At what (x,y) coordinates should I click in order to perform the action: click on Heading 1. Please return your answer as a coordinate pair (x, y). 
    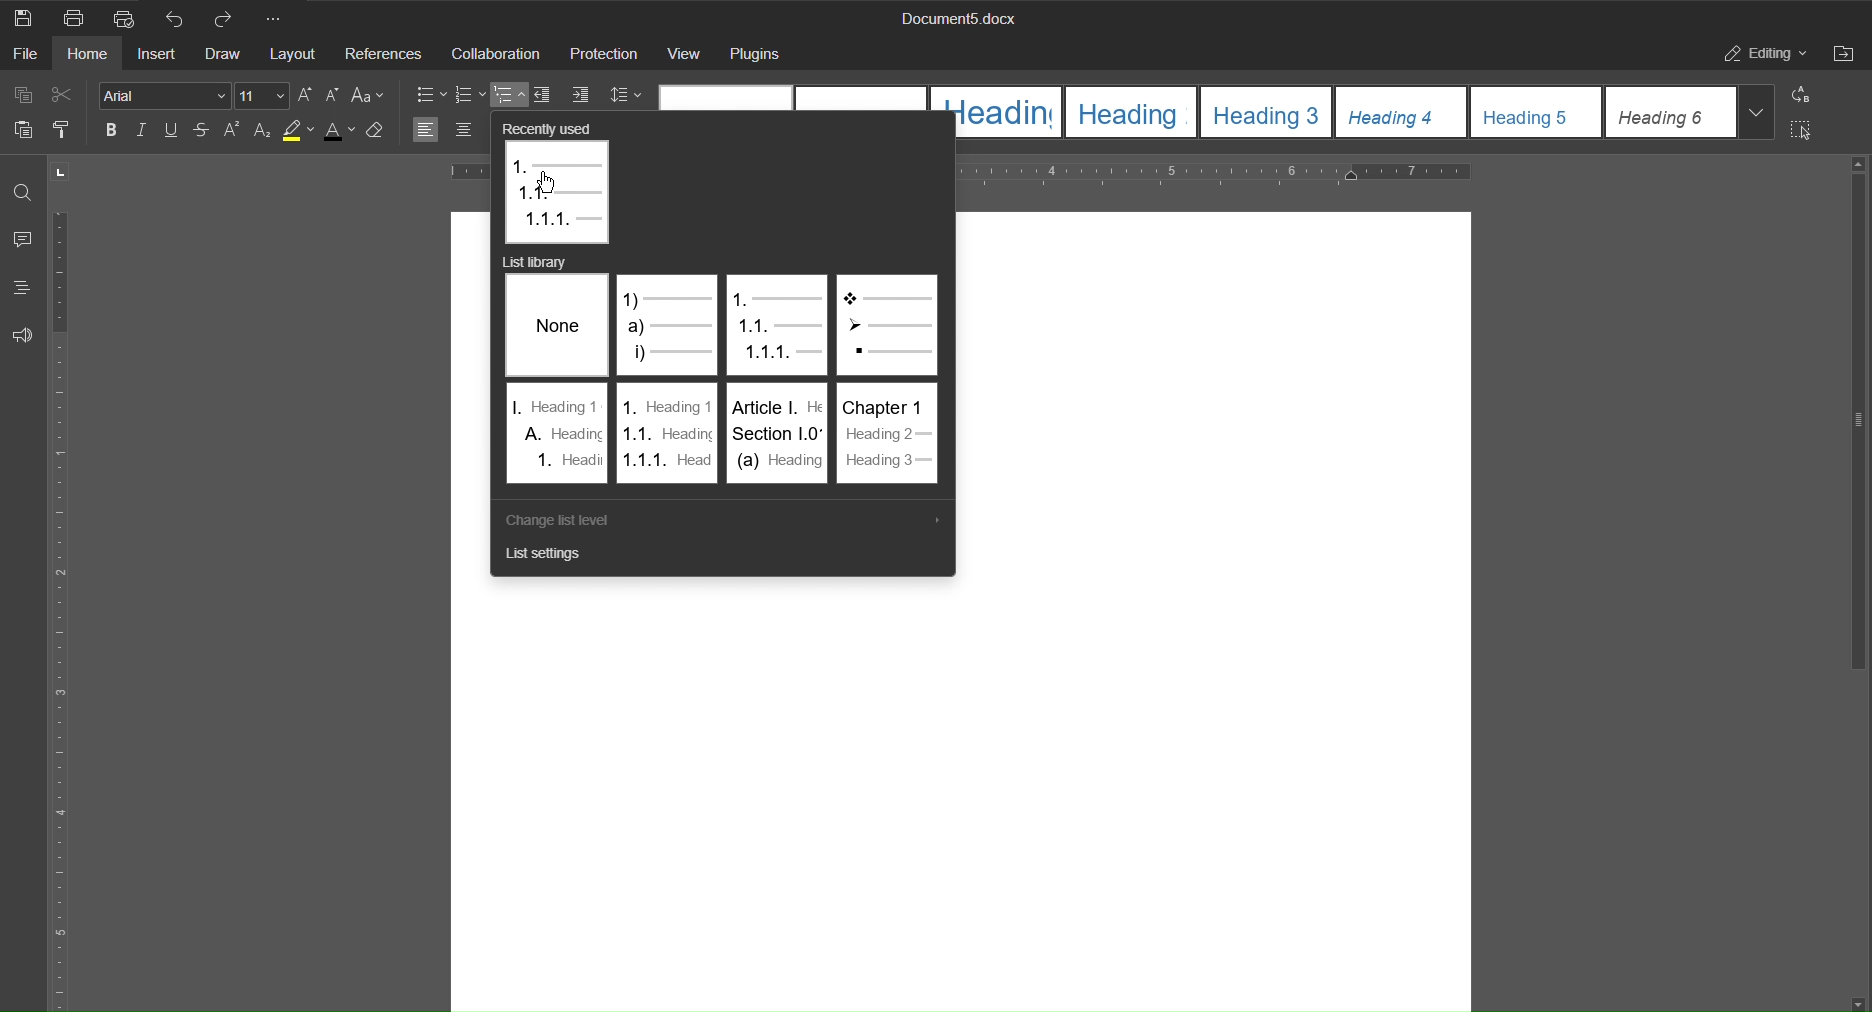
    Looking at the image, I should click on (997, 112).